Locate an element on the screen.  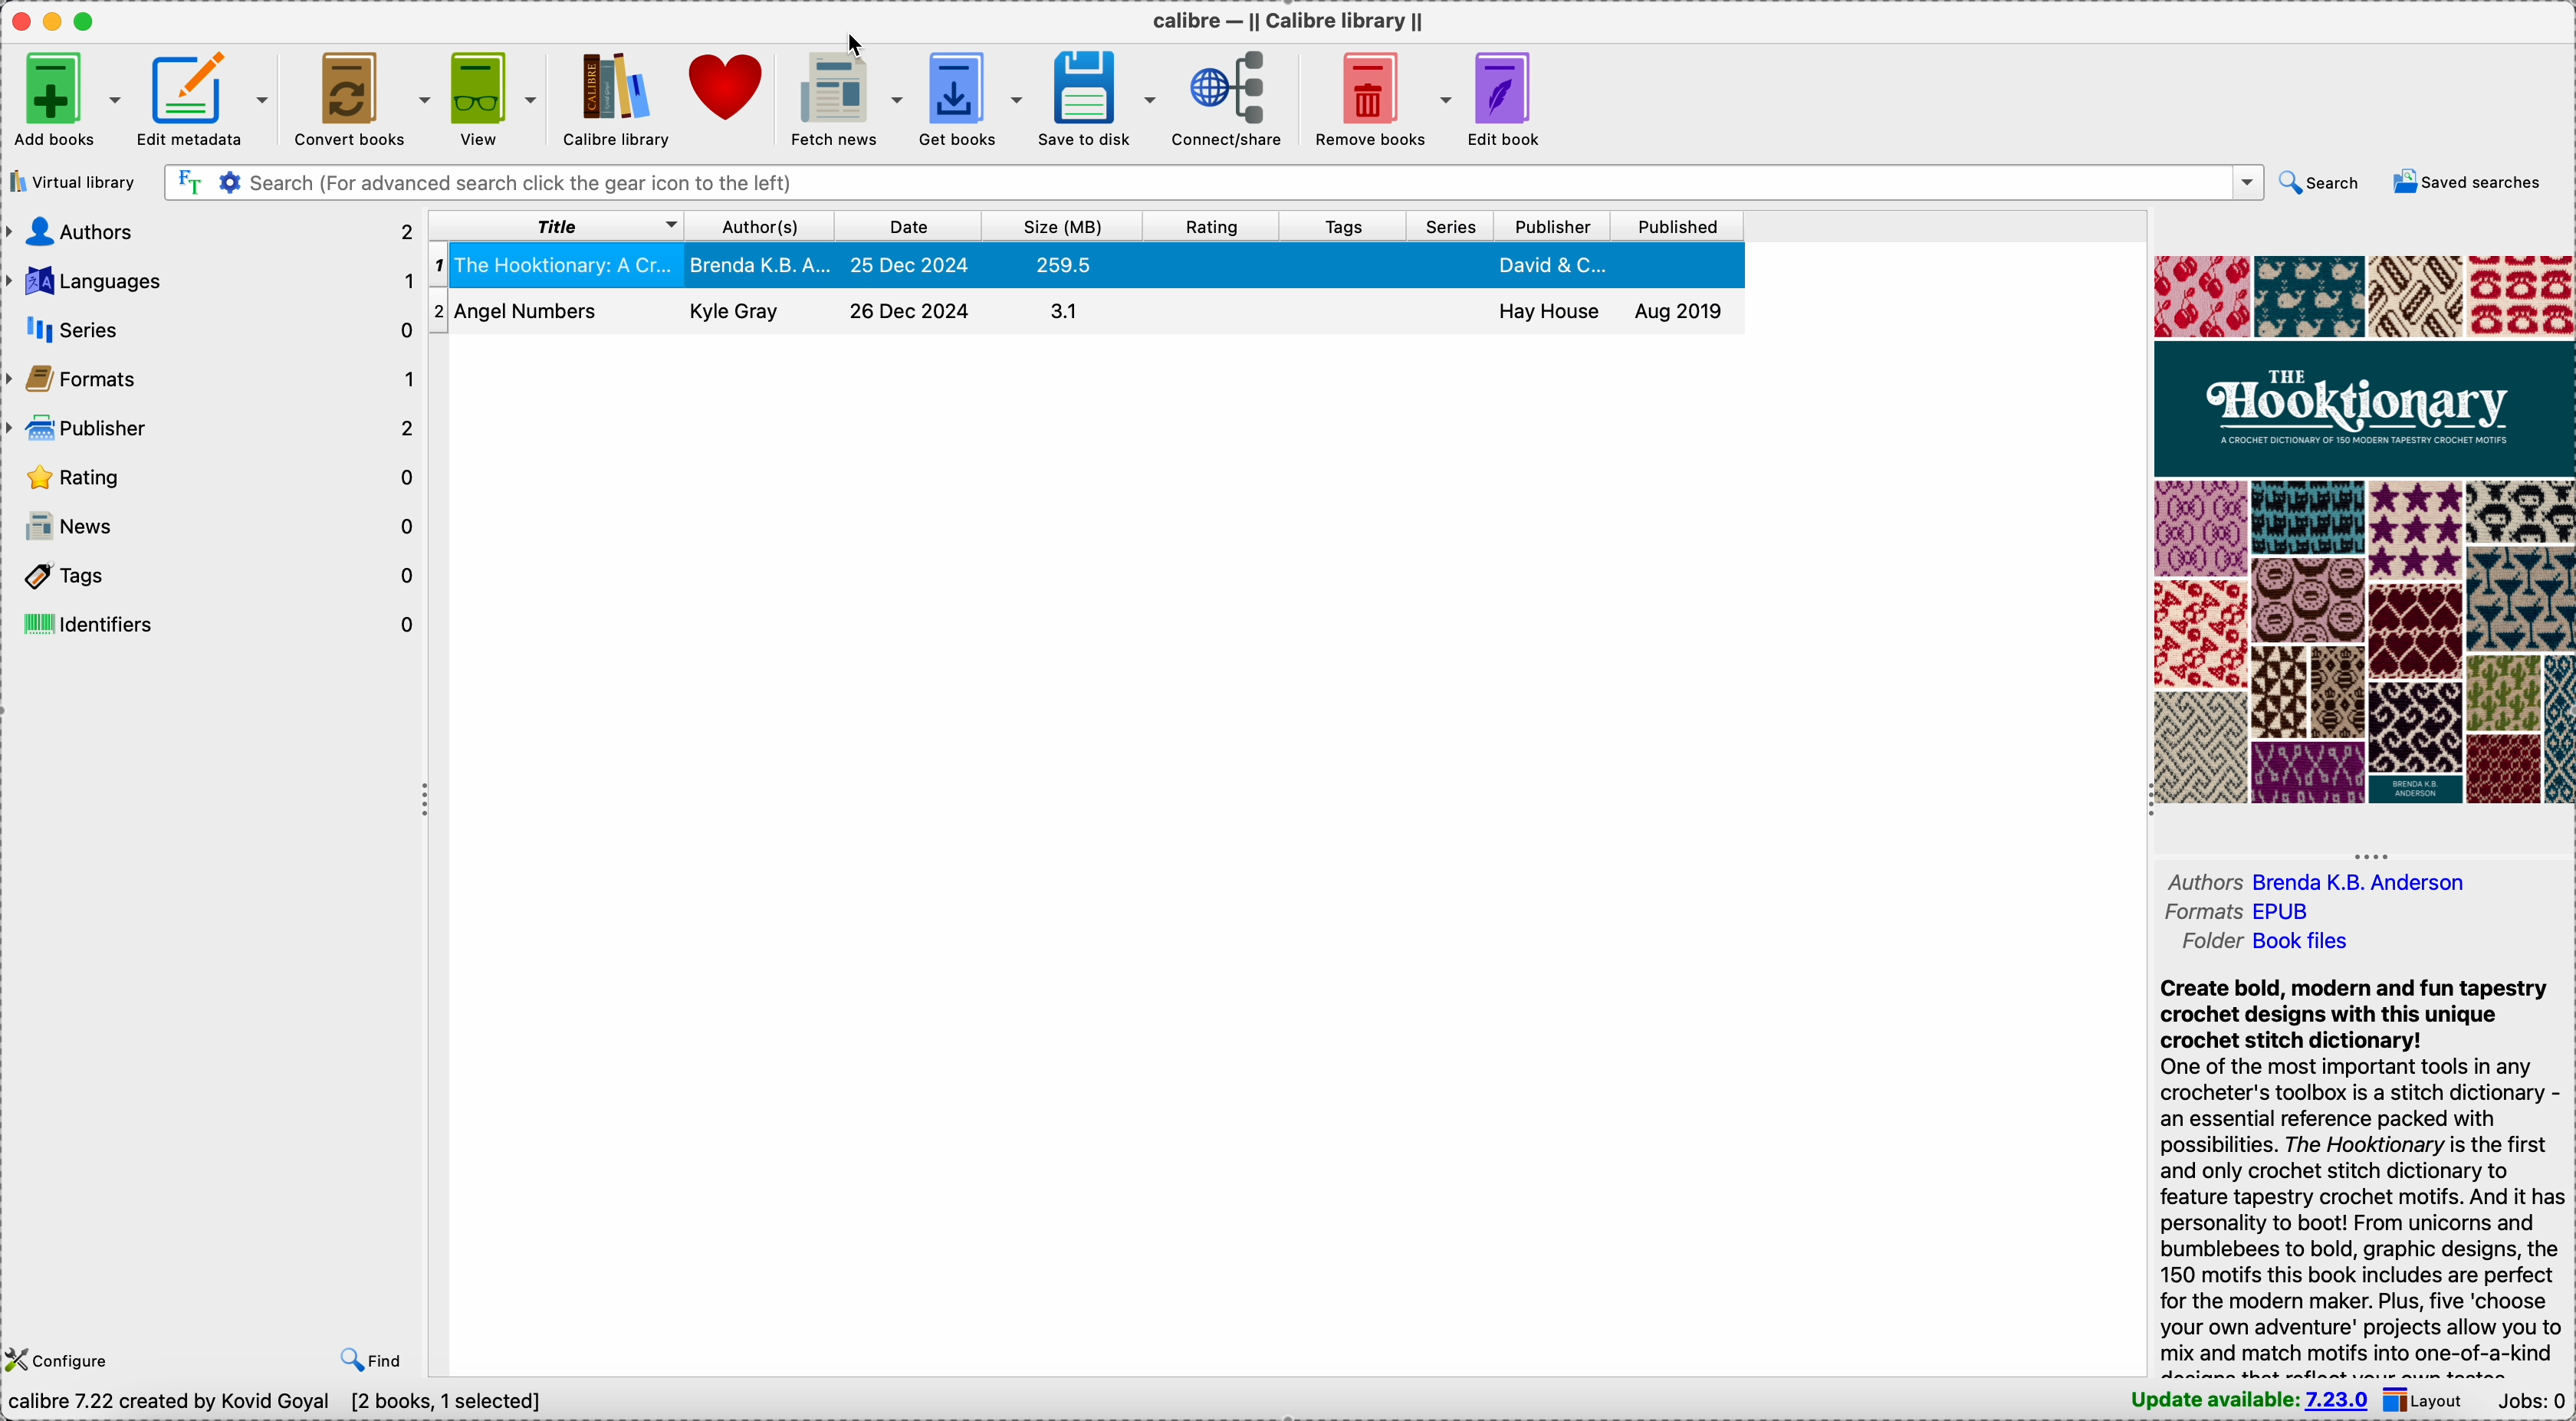
add books is located at coordinates (66, 98).